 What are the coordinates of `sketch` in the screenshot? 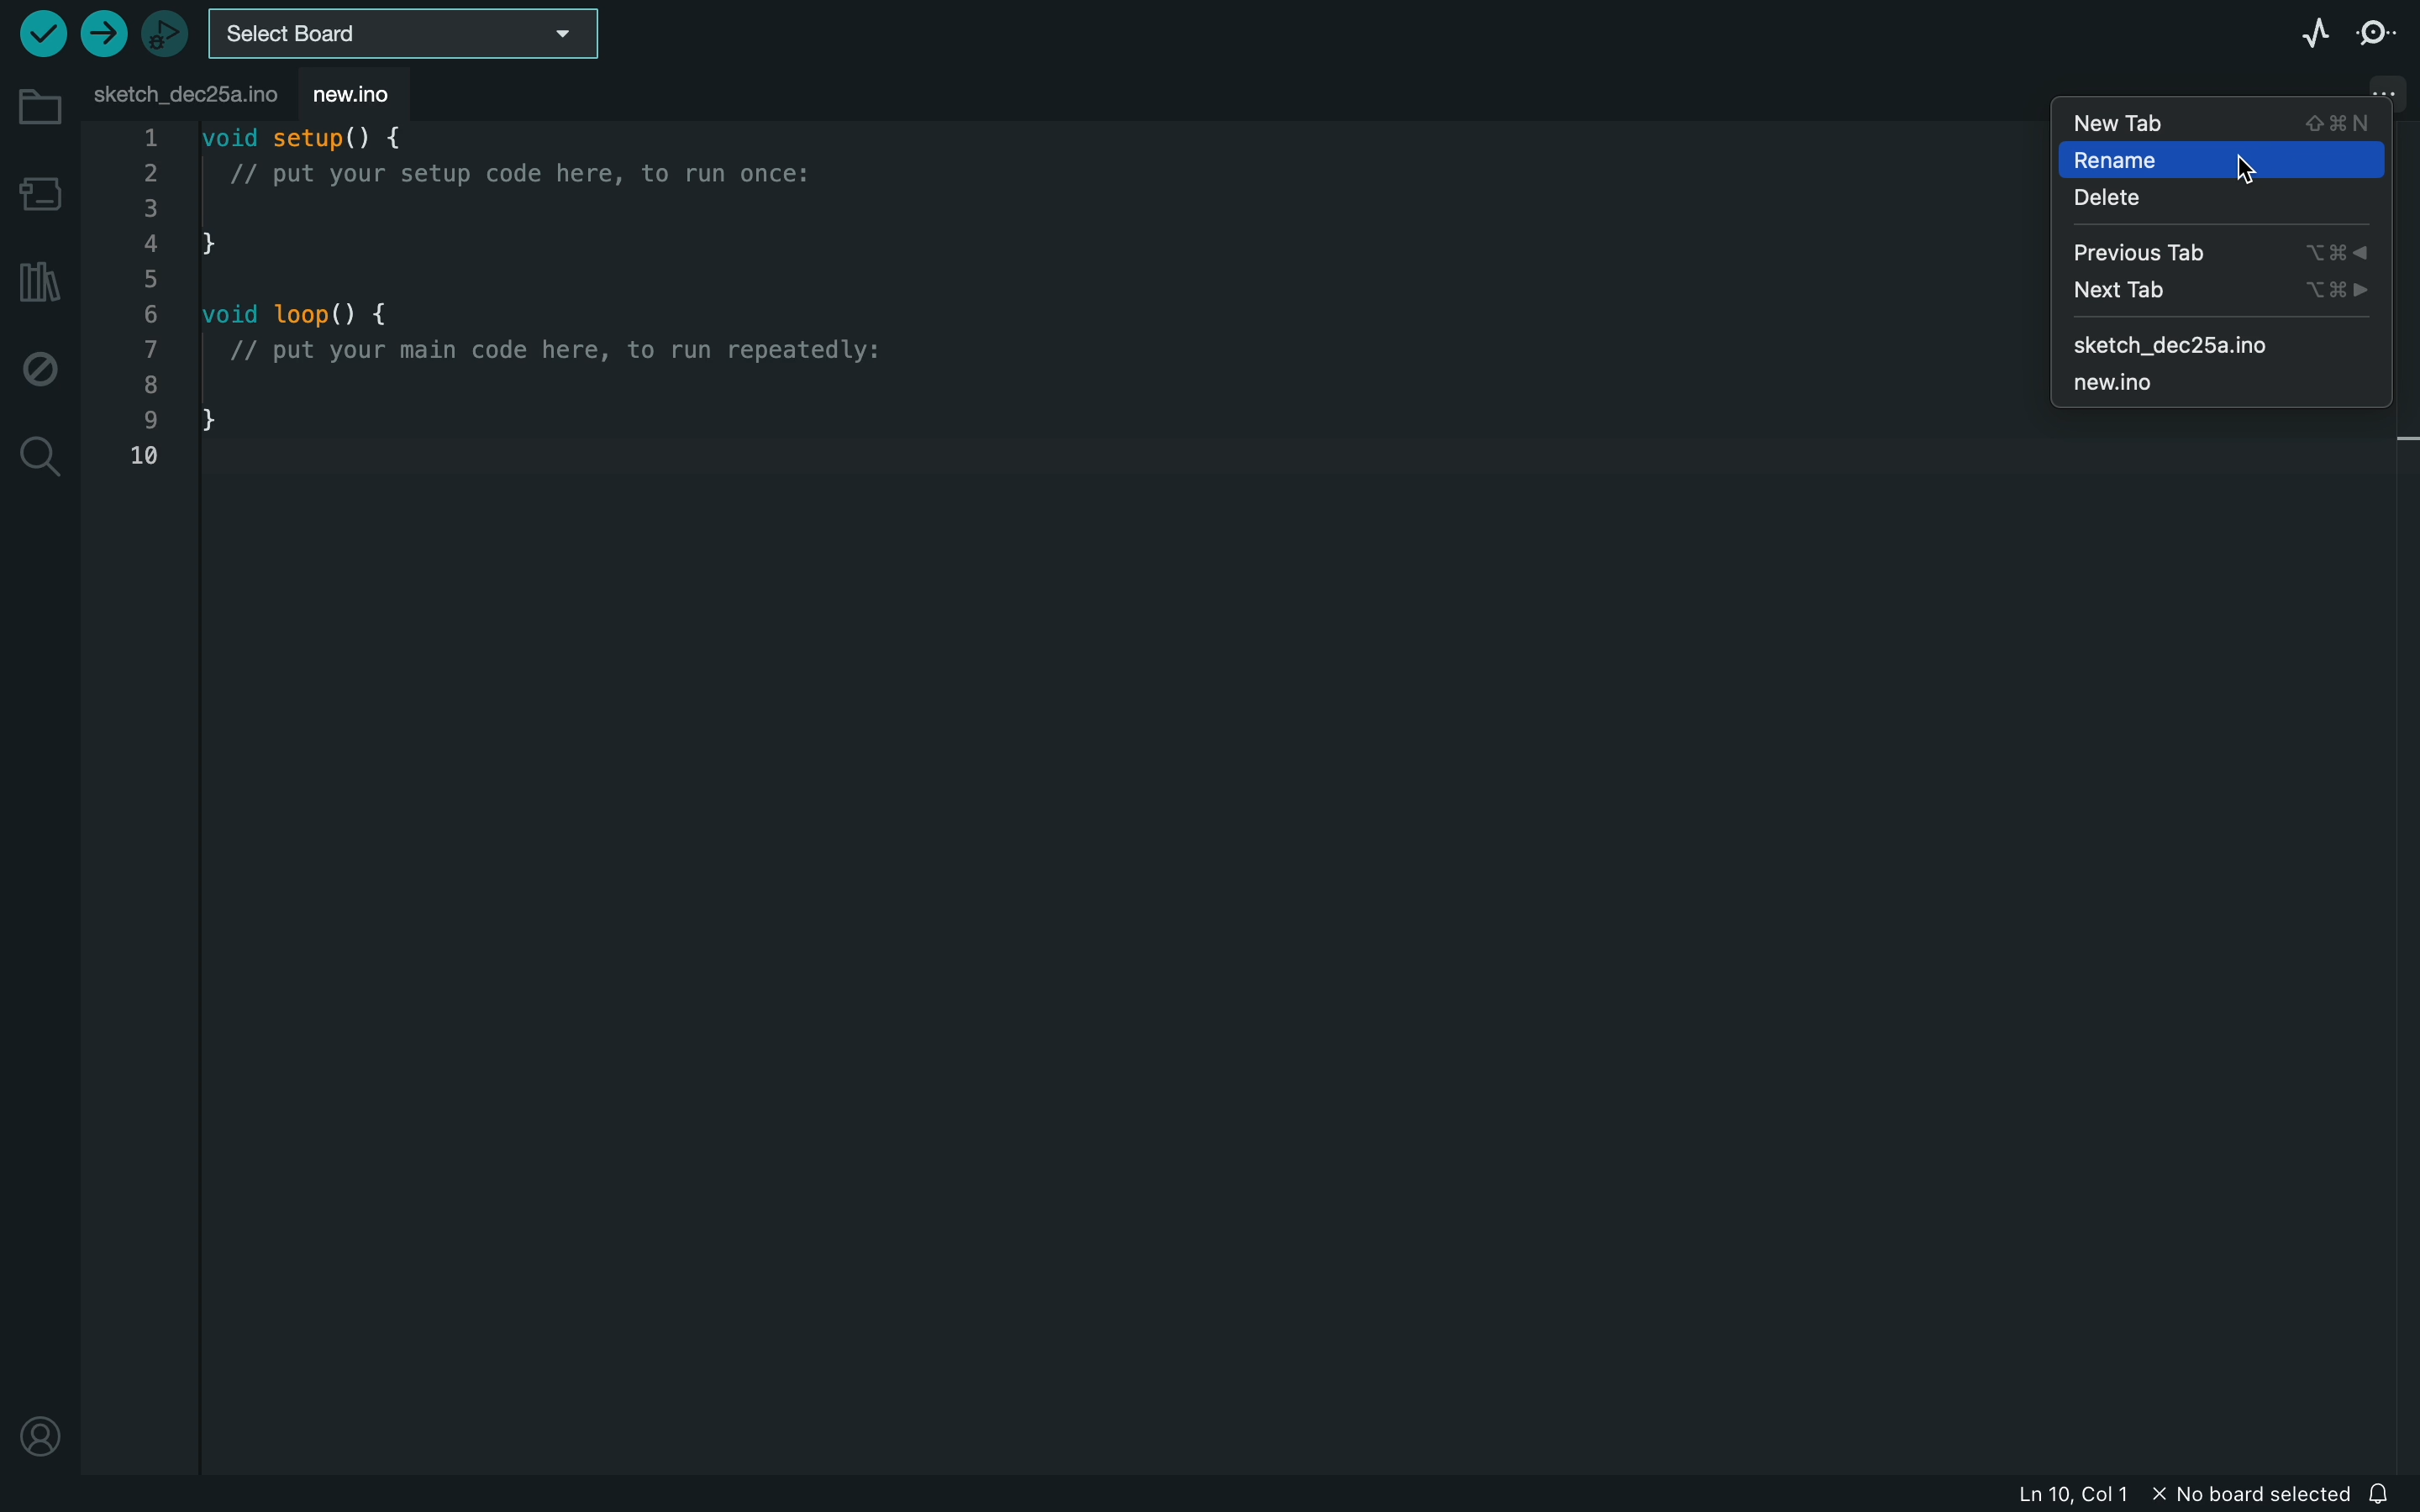 It's located at (2218, 343).